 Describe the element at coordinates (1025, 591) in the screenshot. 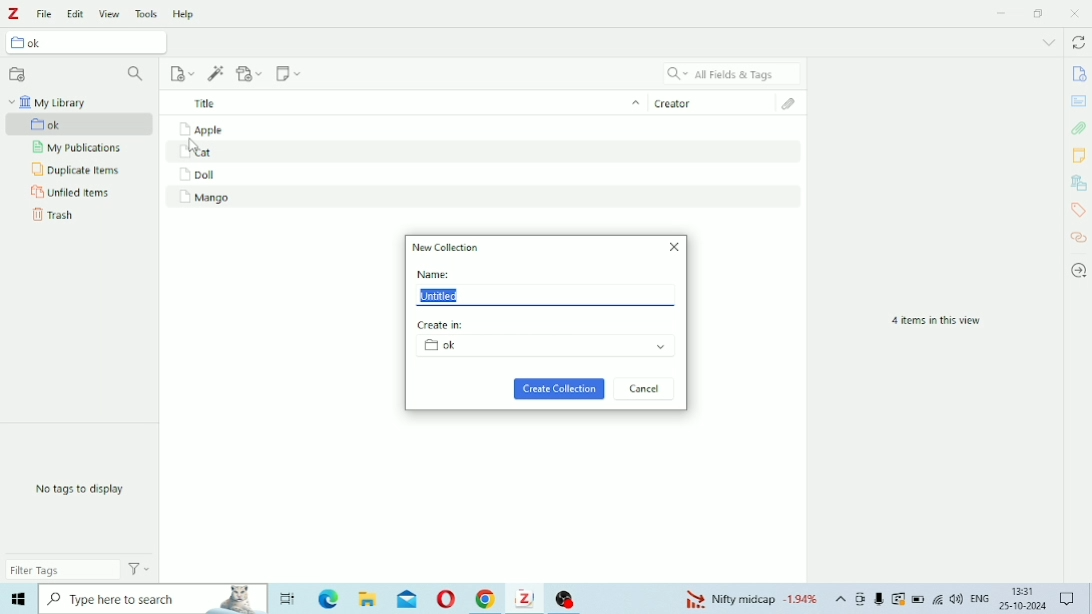

I see `13:31` at that location.